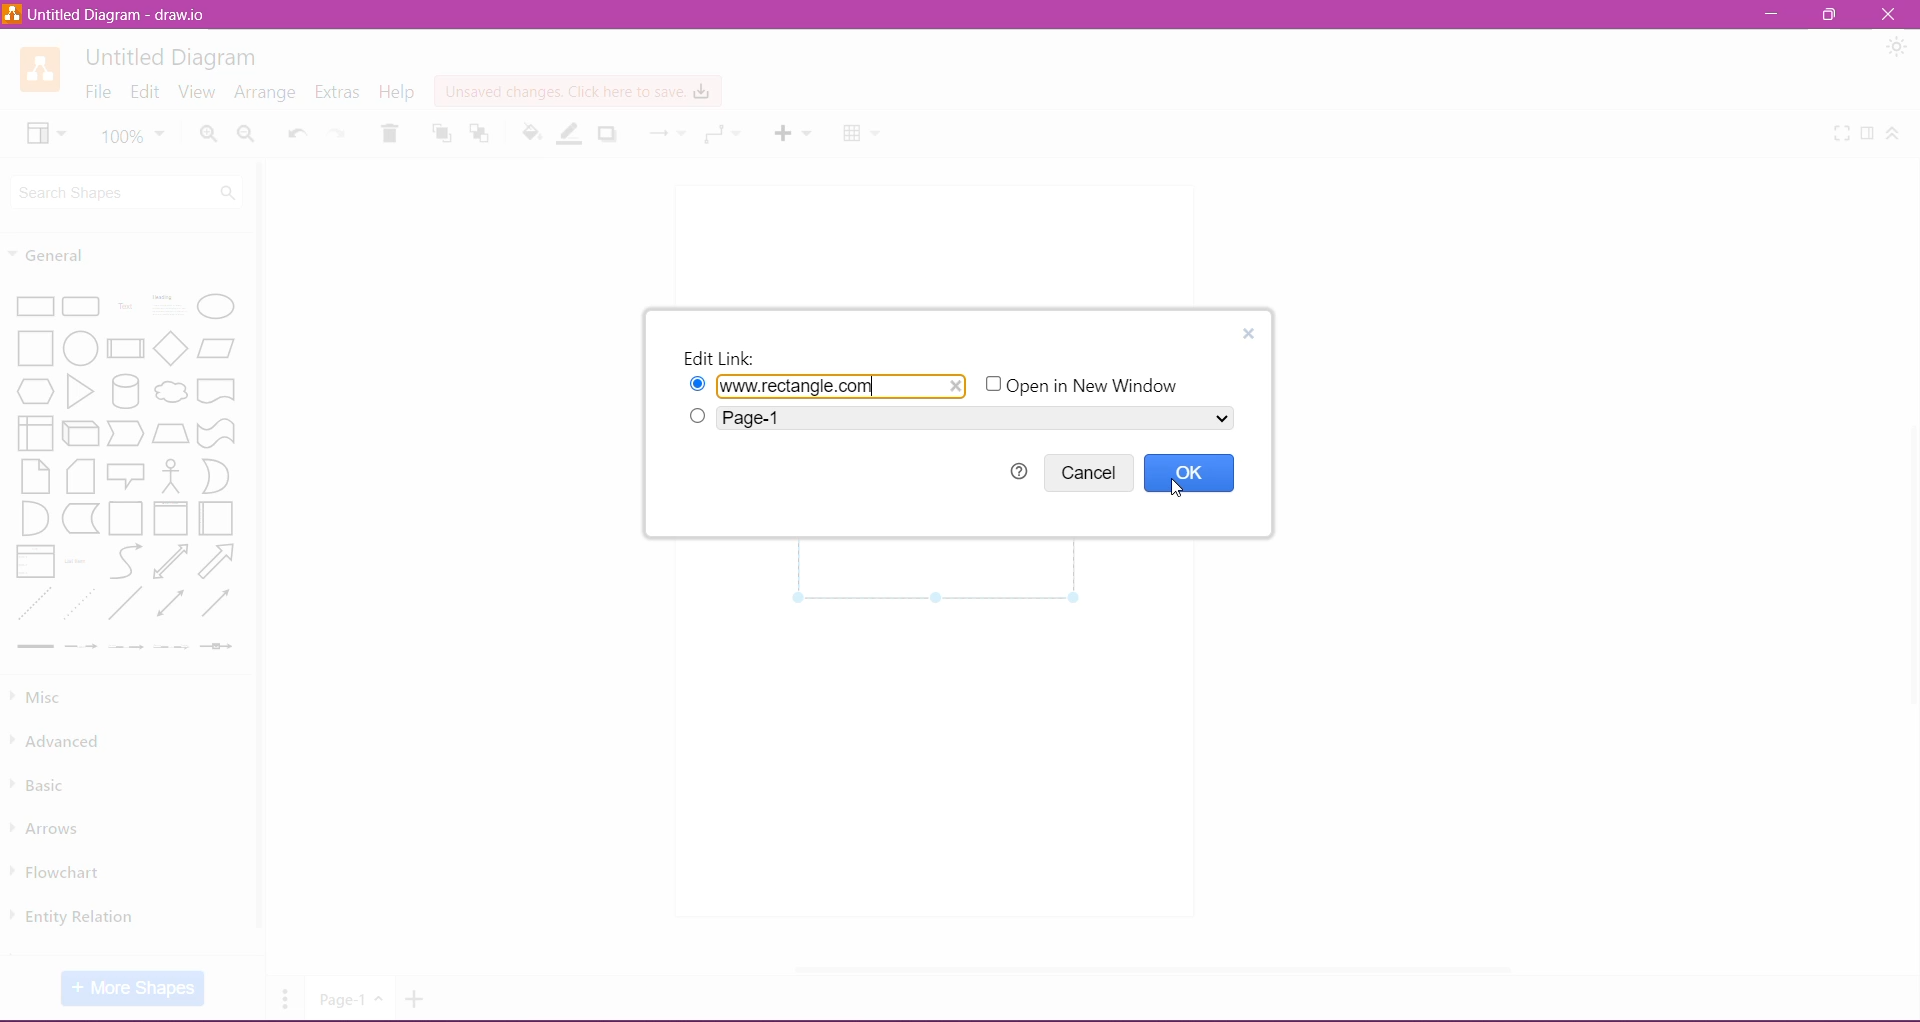 The height and width of the screenshot is (1022, 1920). Describe the element at coordinates (1887, 14) in the screenshot. I see `Close` at that location.